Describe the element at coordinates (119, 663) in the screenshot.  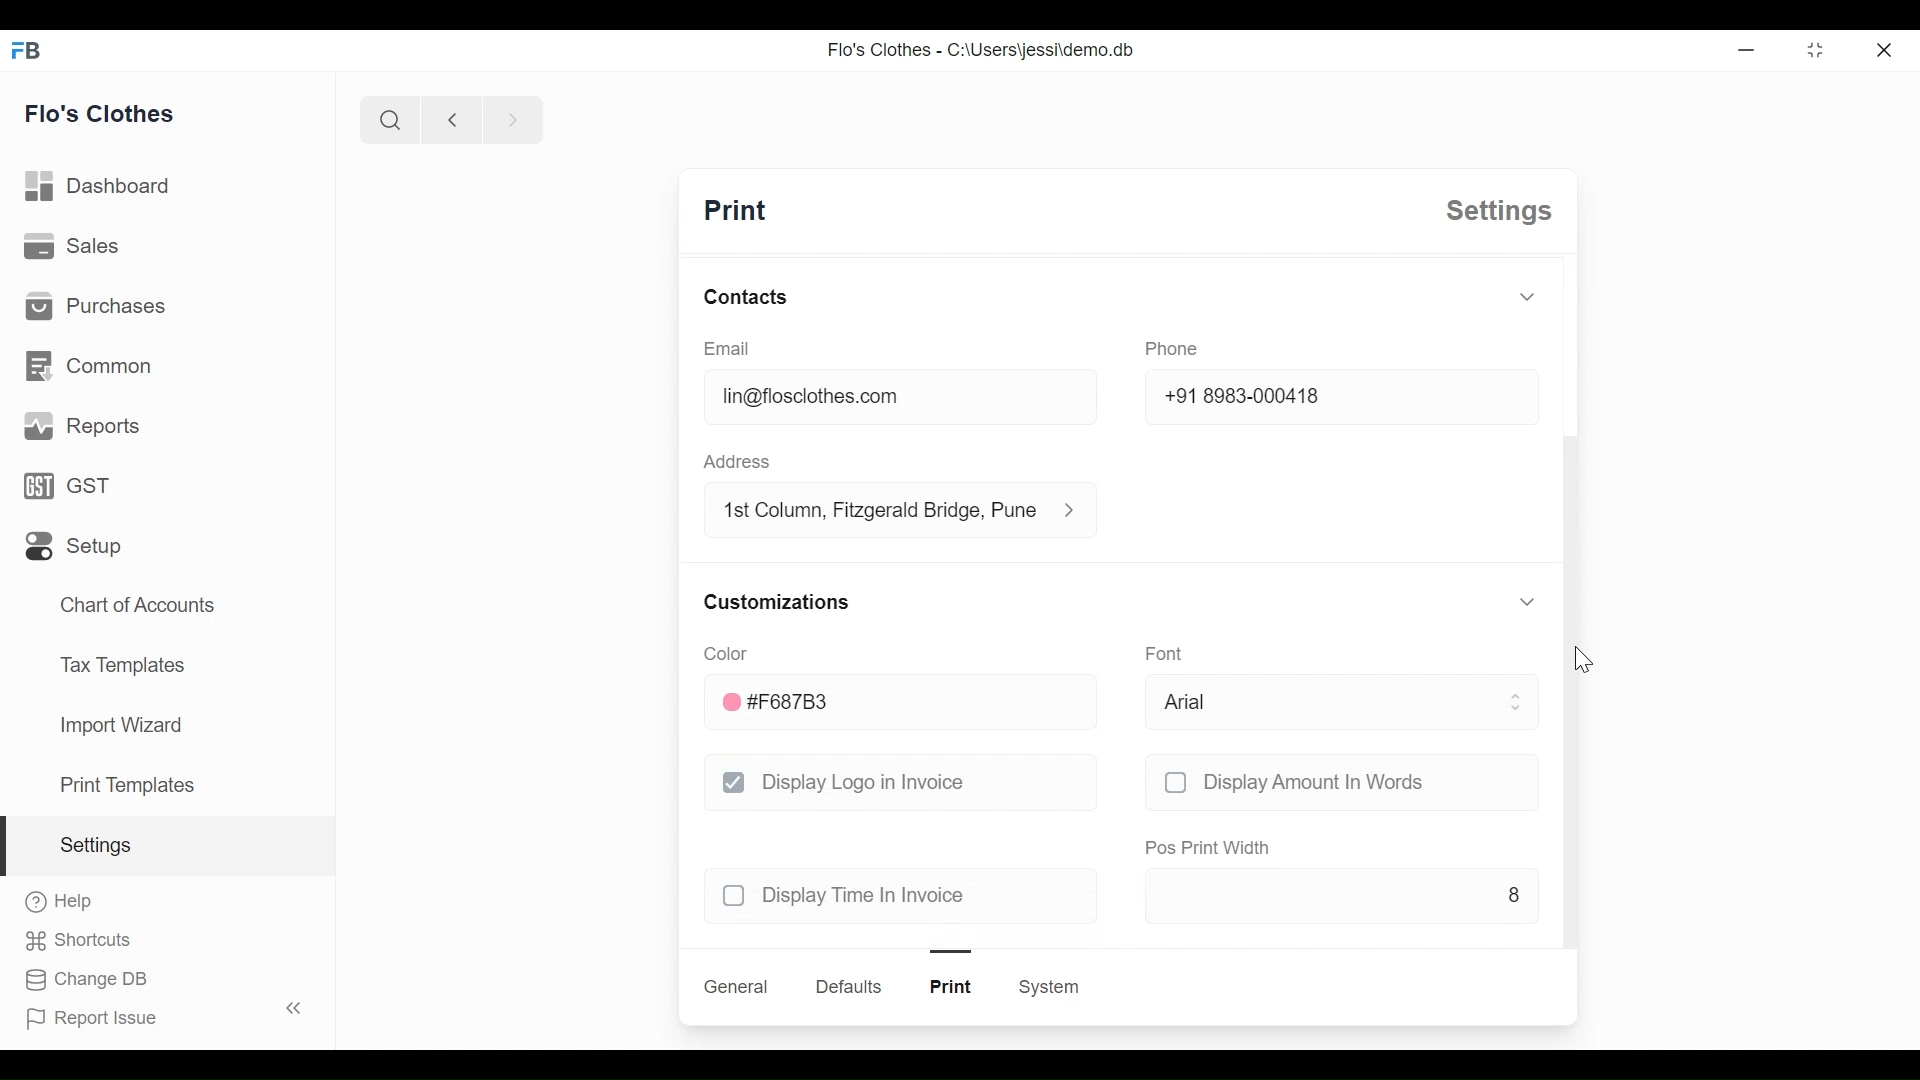
I see `tax templates` at that location.